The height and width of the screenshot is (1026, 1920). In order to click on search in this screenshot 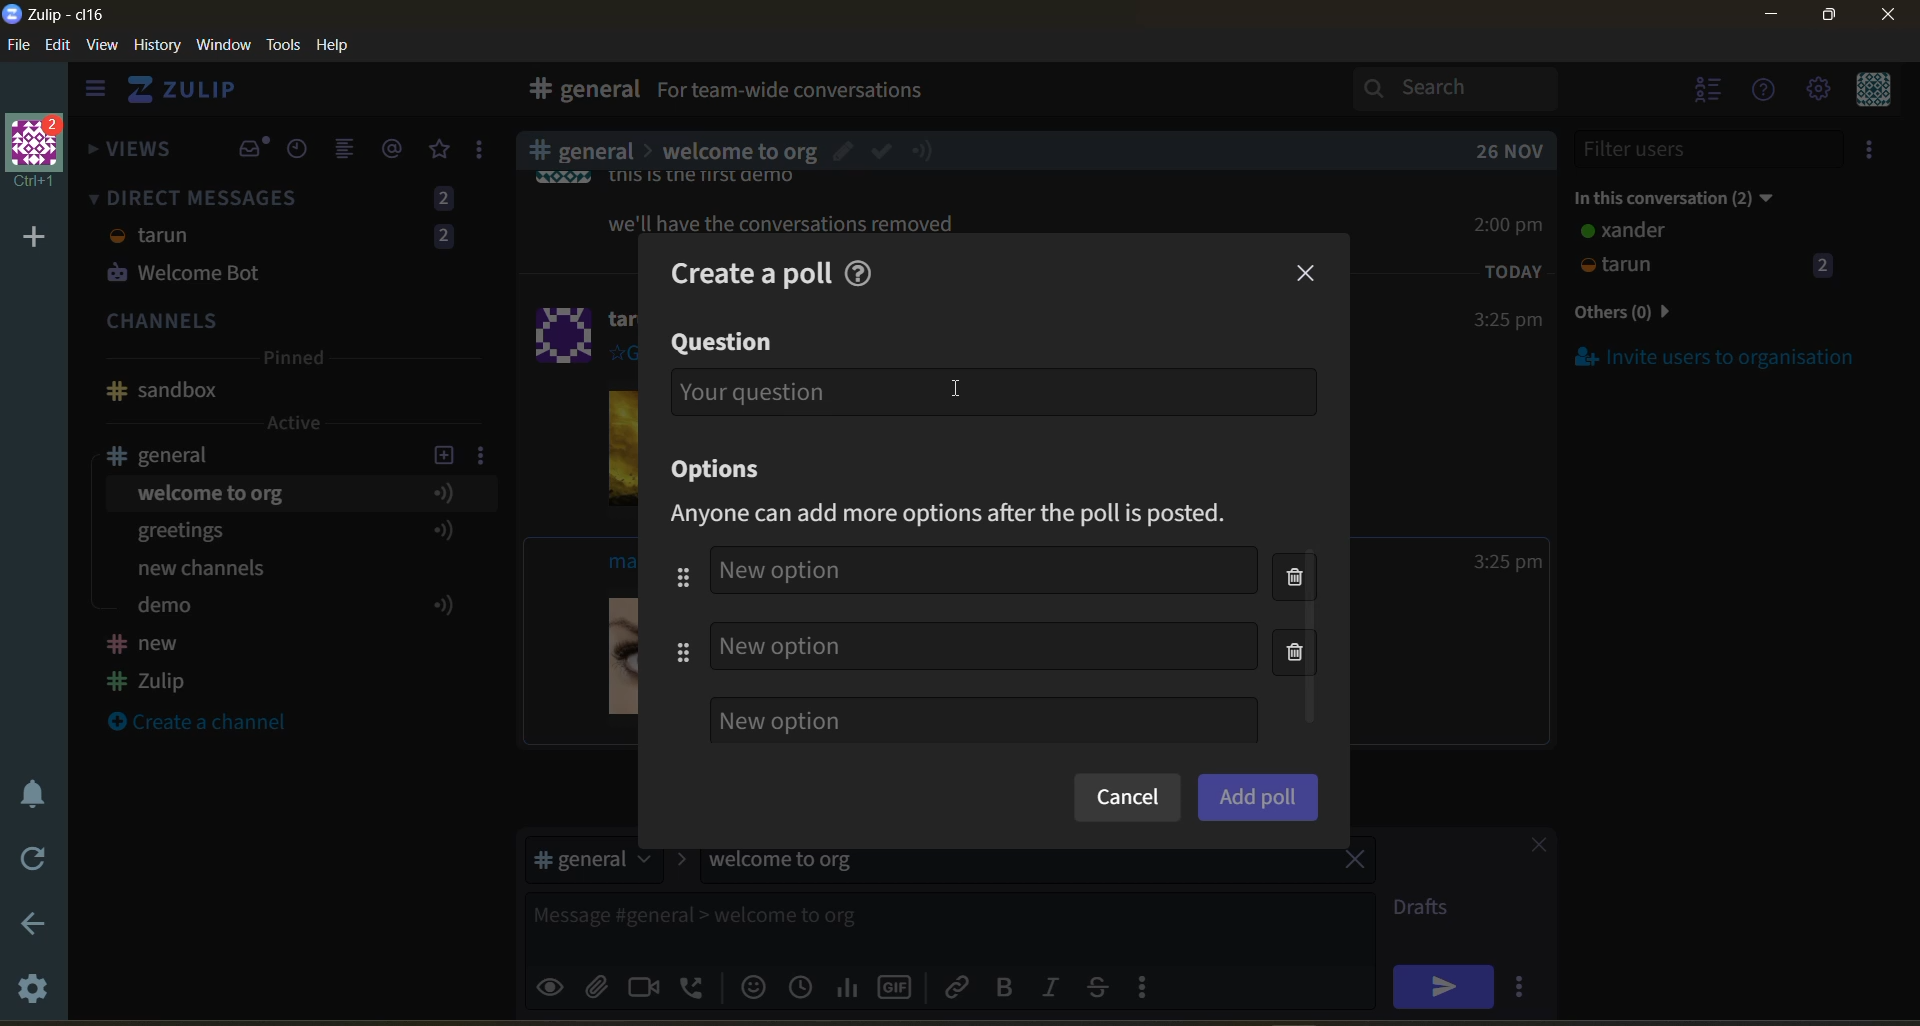, I will do `click(1473, 88)`.